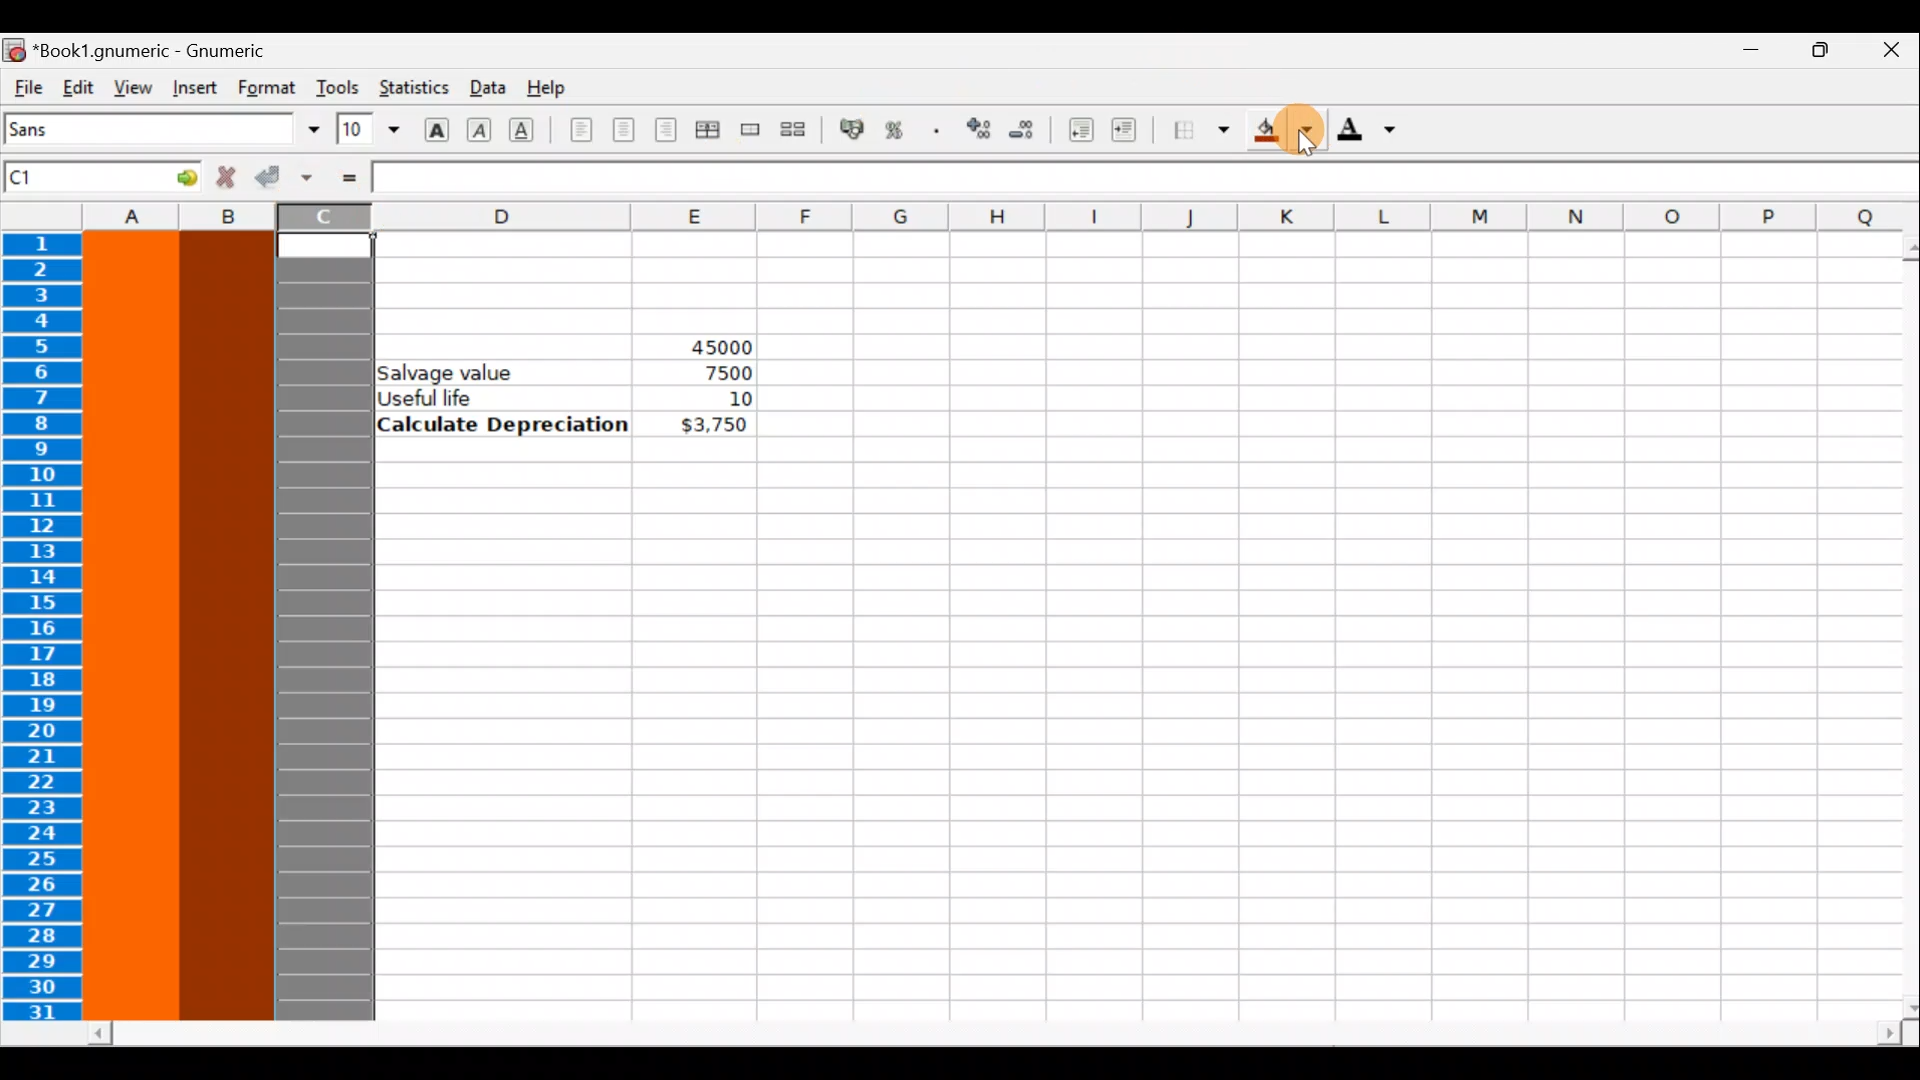 The height and width of the screenshot is (1080, 1920). Describe the element at coordinates (1148, 179) in the screenshot. I see `Formula bar` at that location.